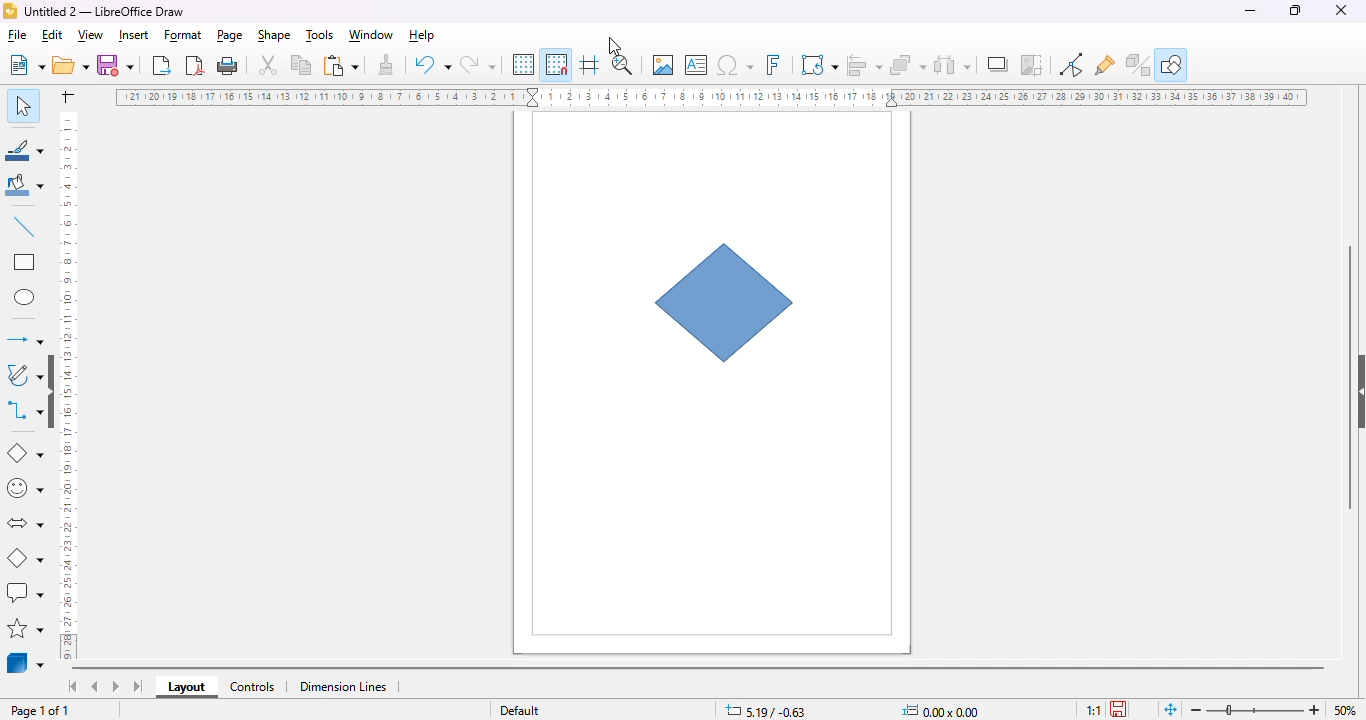 The width and height of the screenshot is (1366, 720). Describe the element at coordinates (27, 629) in the screenshot. I see `stars and banners` at that location.